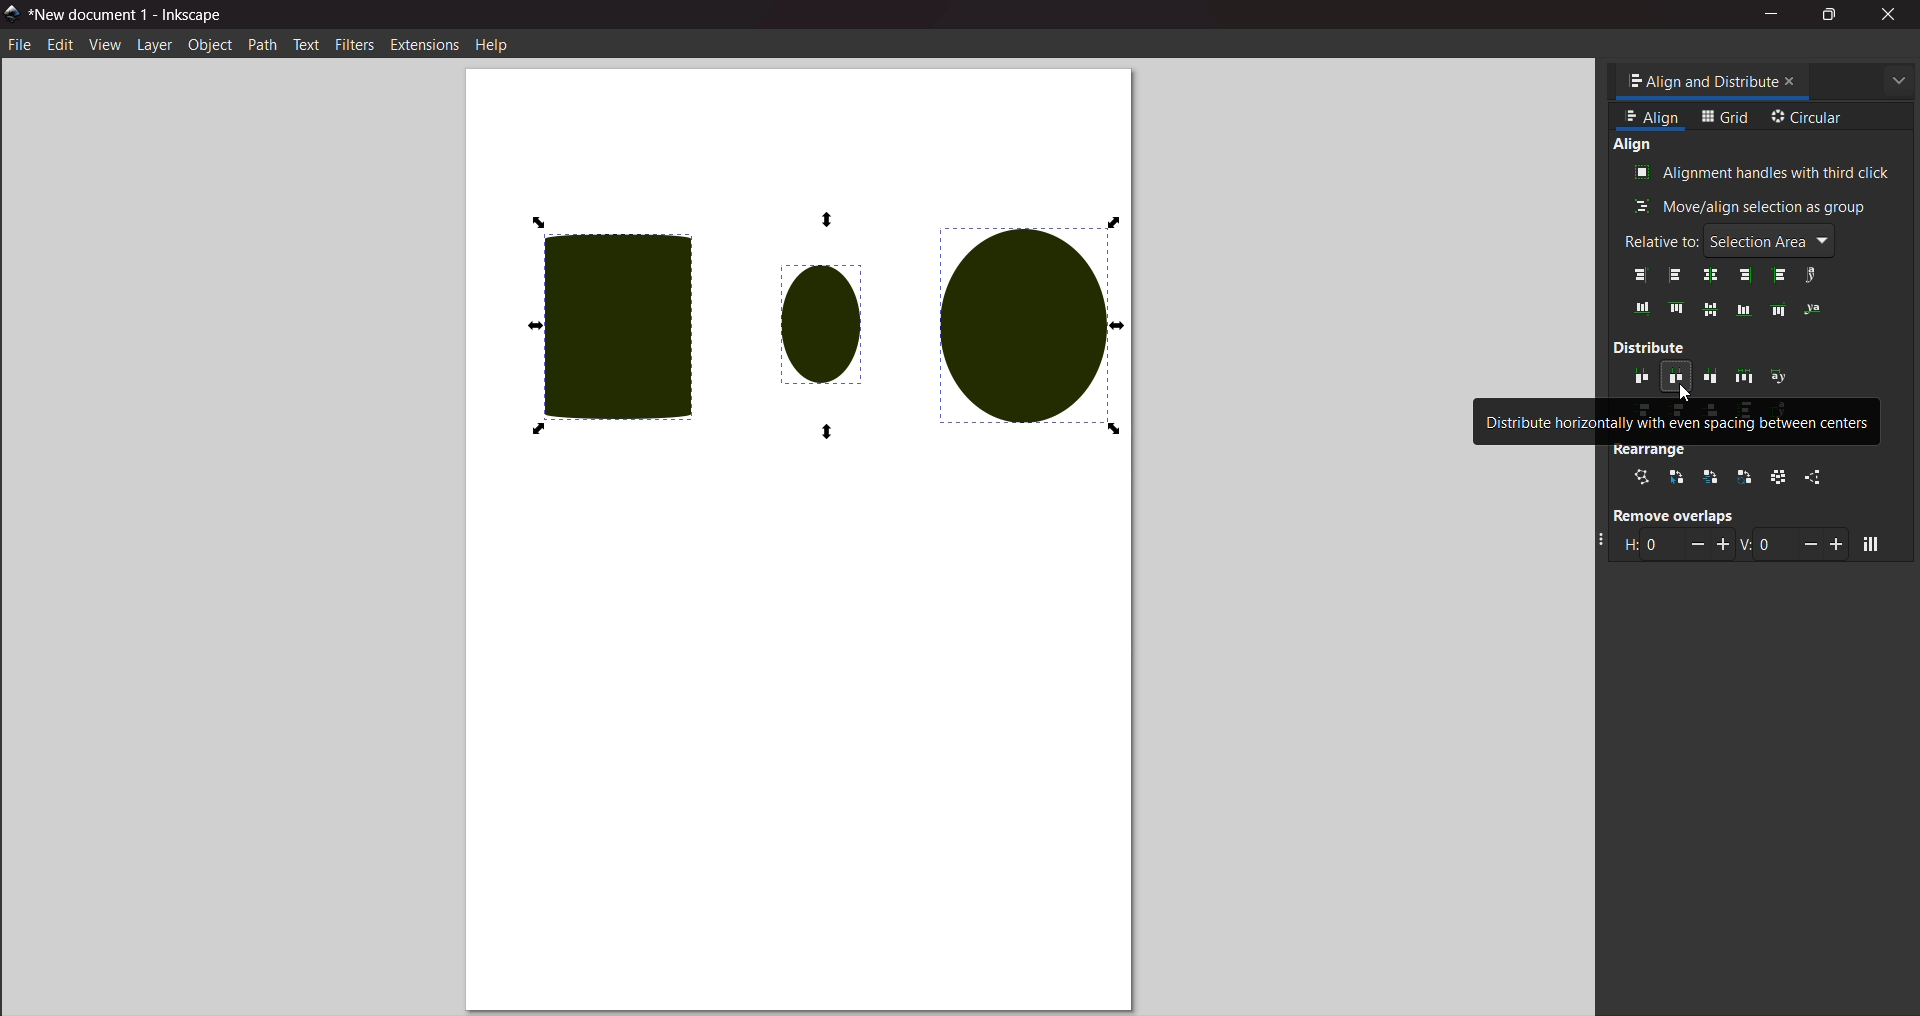 The image size is (1920, 1016). I want to click on grid, so click(1724, 117).